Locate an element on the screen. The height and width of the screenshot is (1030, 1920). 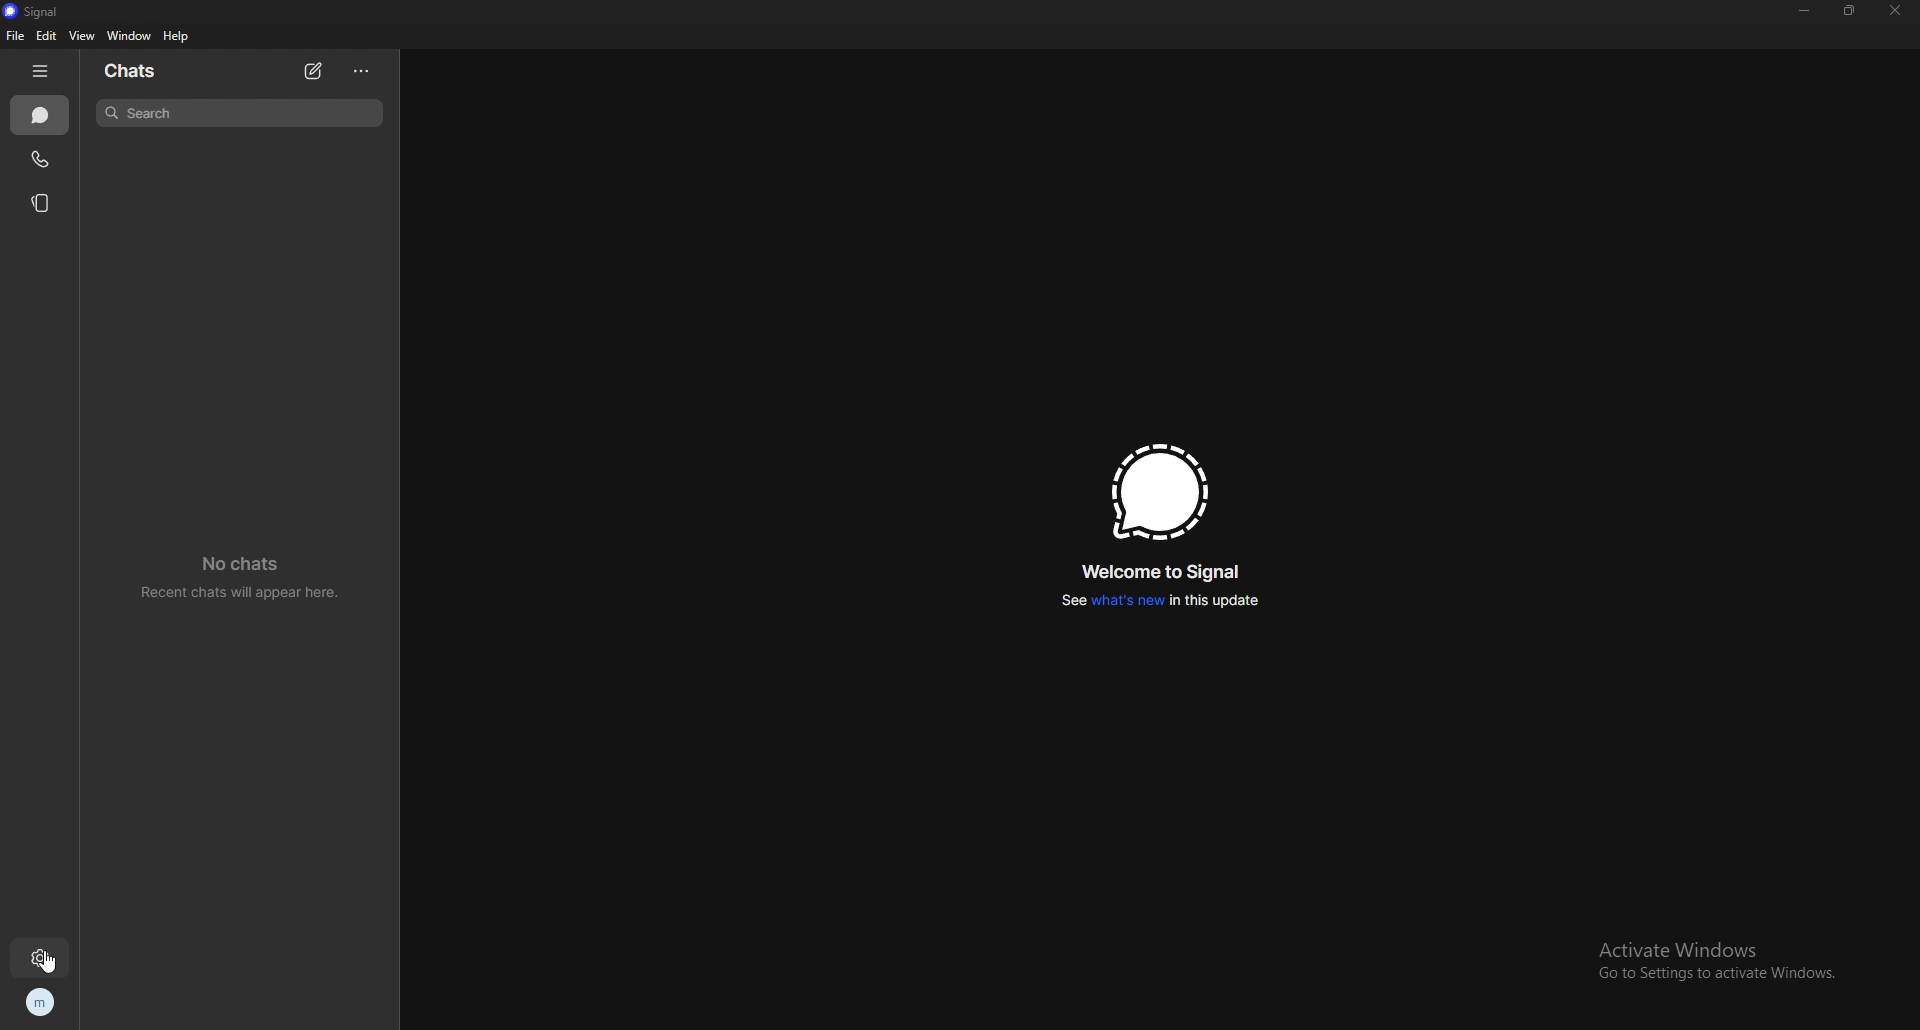
minimize is located at coordinates (1805, 11).